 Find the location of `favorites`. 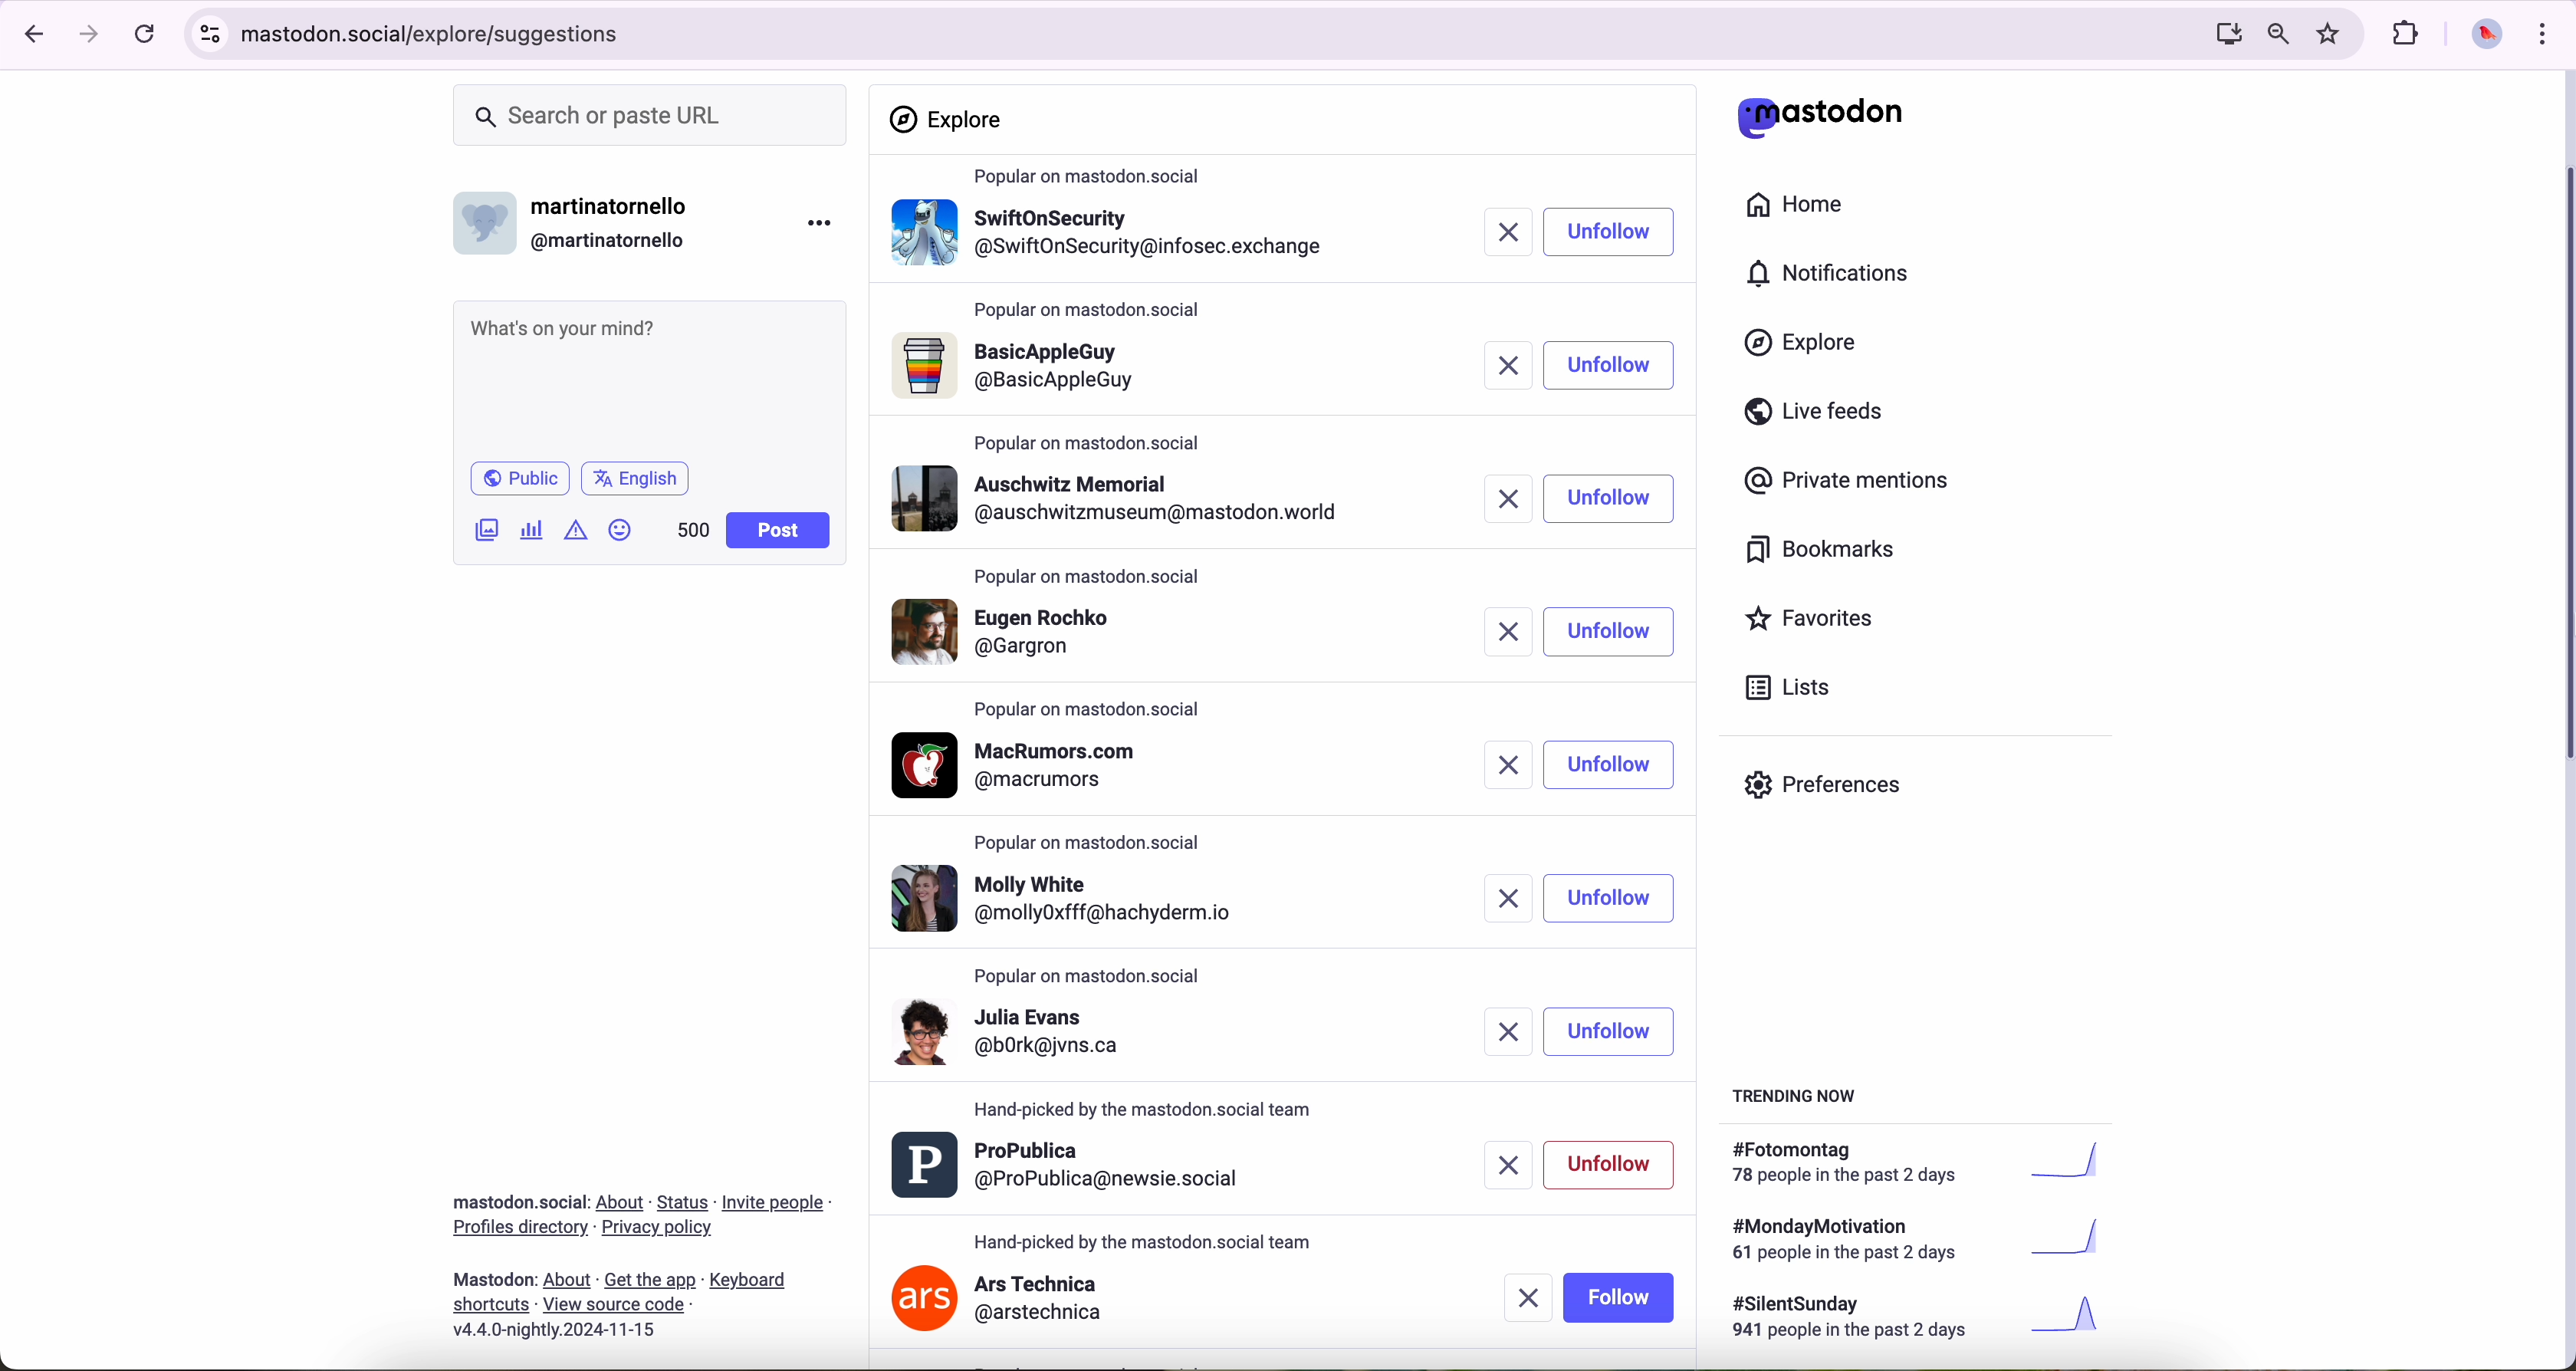

favorites is located at coordinates (2333, 34).